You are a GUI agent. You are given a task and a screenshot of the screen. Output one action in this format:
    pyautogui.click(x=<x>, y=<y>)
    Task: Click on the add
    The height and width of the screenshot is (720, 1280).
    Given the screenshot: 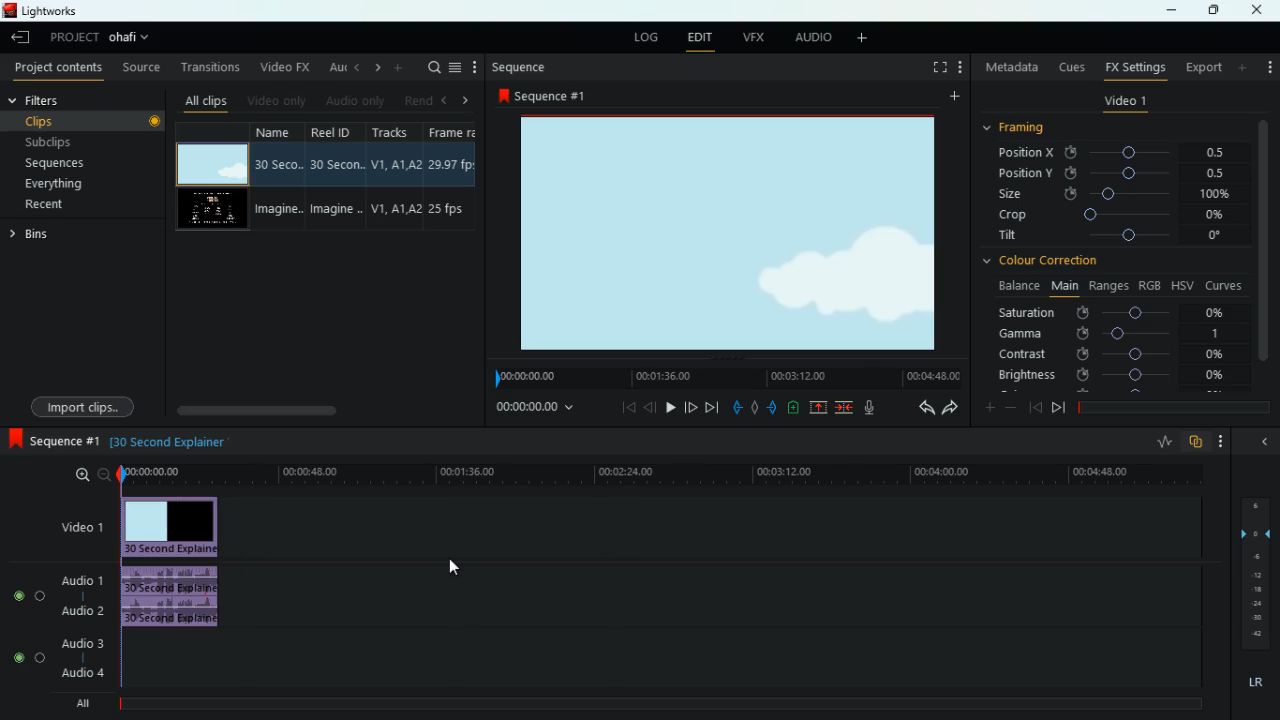 What is the action you would take?
    pyautogui.click(x=952, y=97)
    